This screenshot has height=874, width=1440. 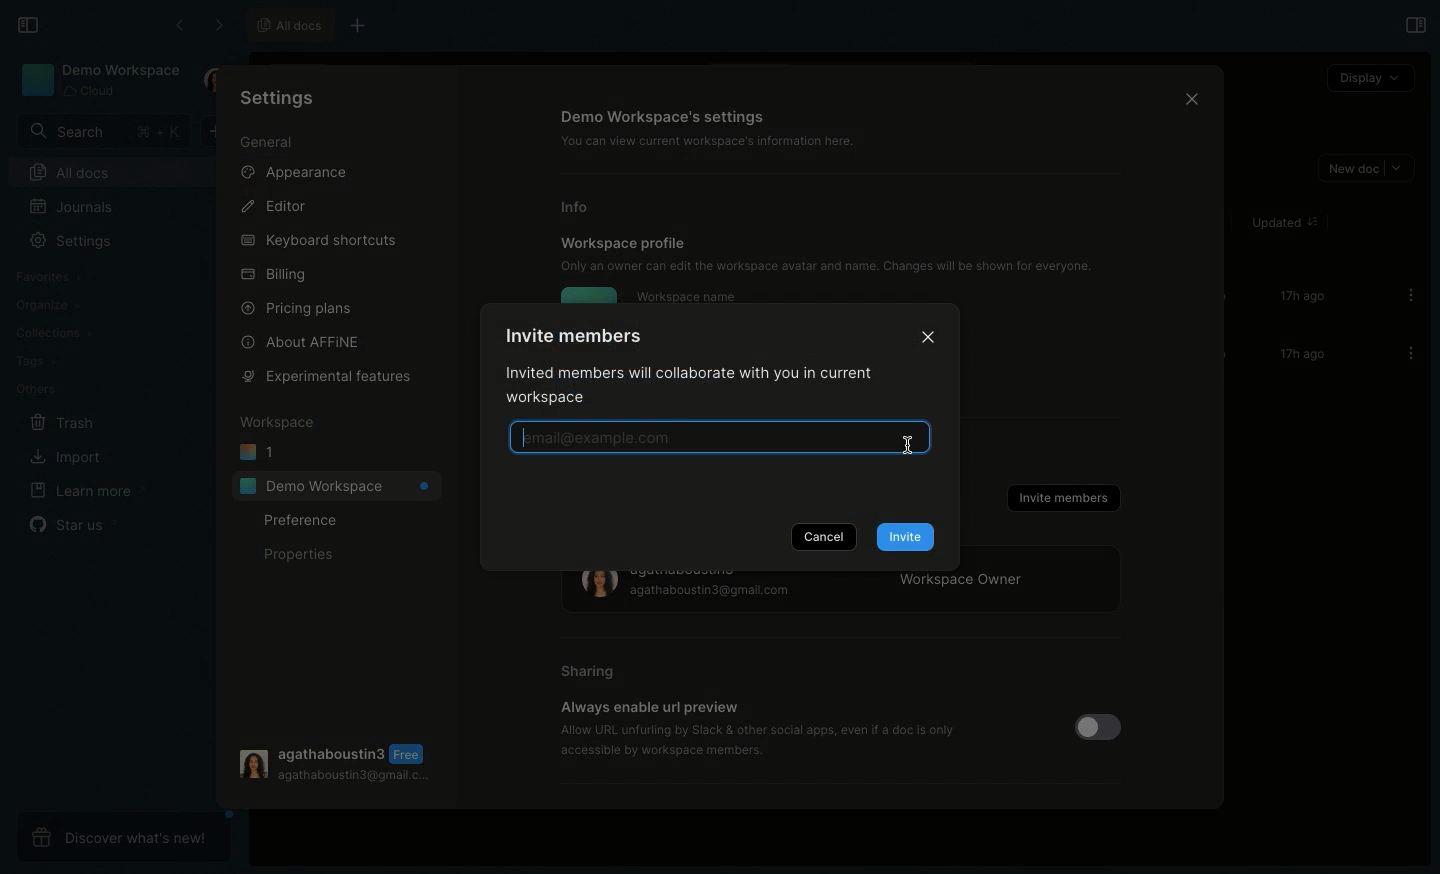 I want to click on About AFFINE, so click(x=304, y=342).